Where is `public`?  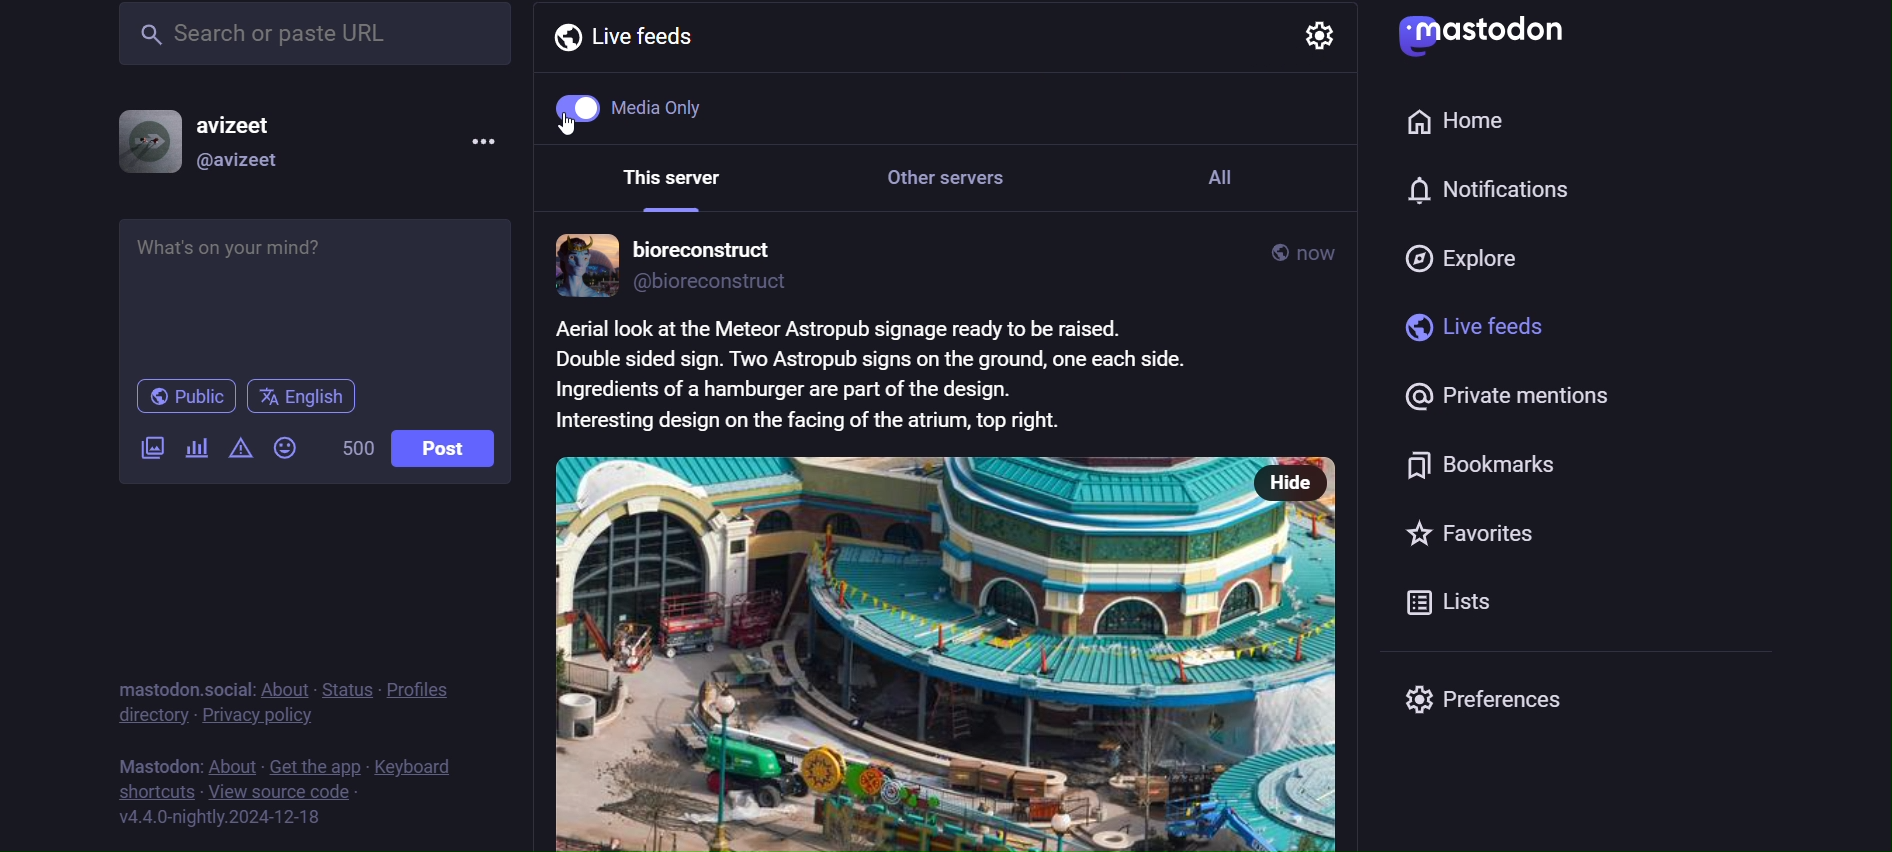
public is located at coordinates (181, 397).